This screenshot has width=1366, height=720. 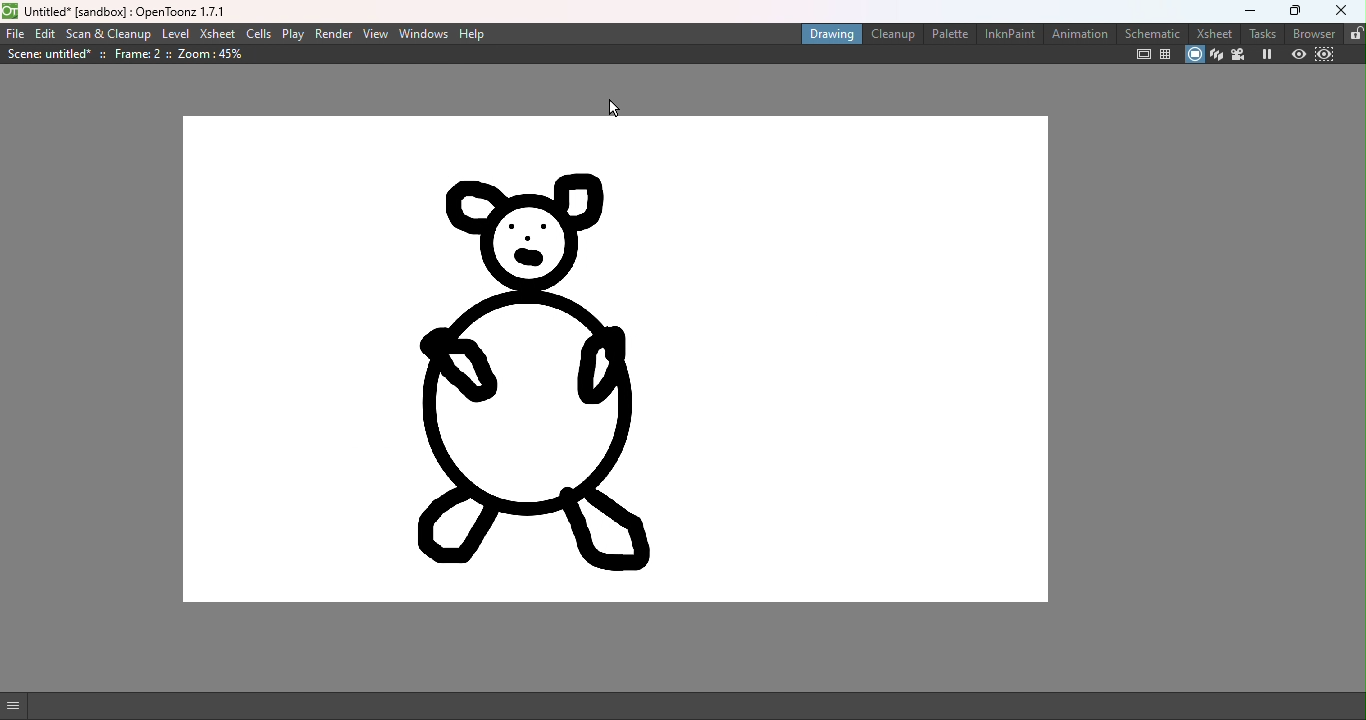 I want to click on Edit, so click(x=45, y=35).